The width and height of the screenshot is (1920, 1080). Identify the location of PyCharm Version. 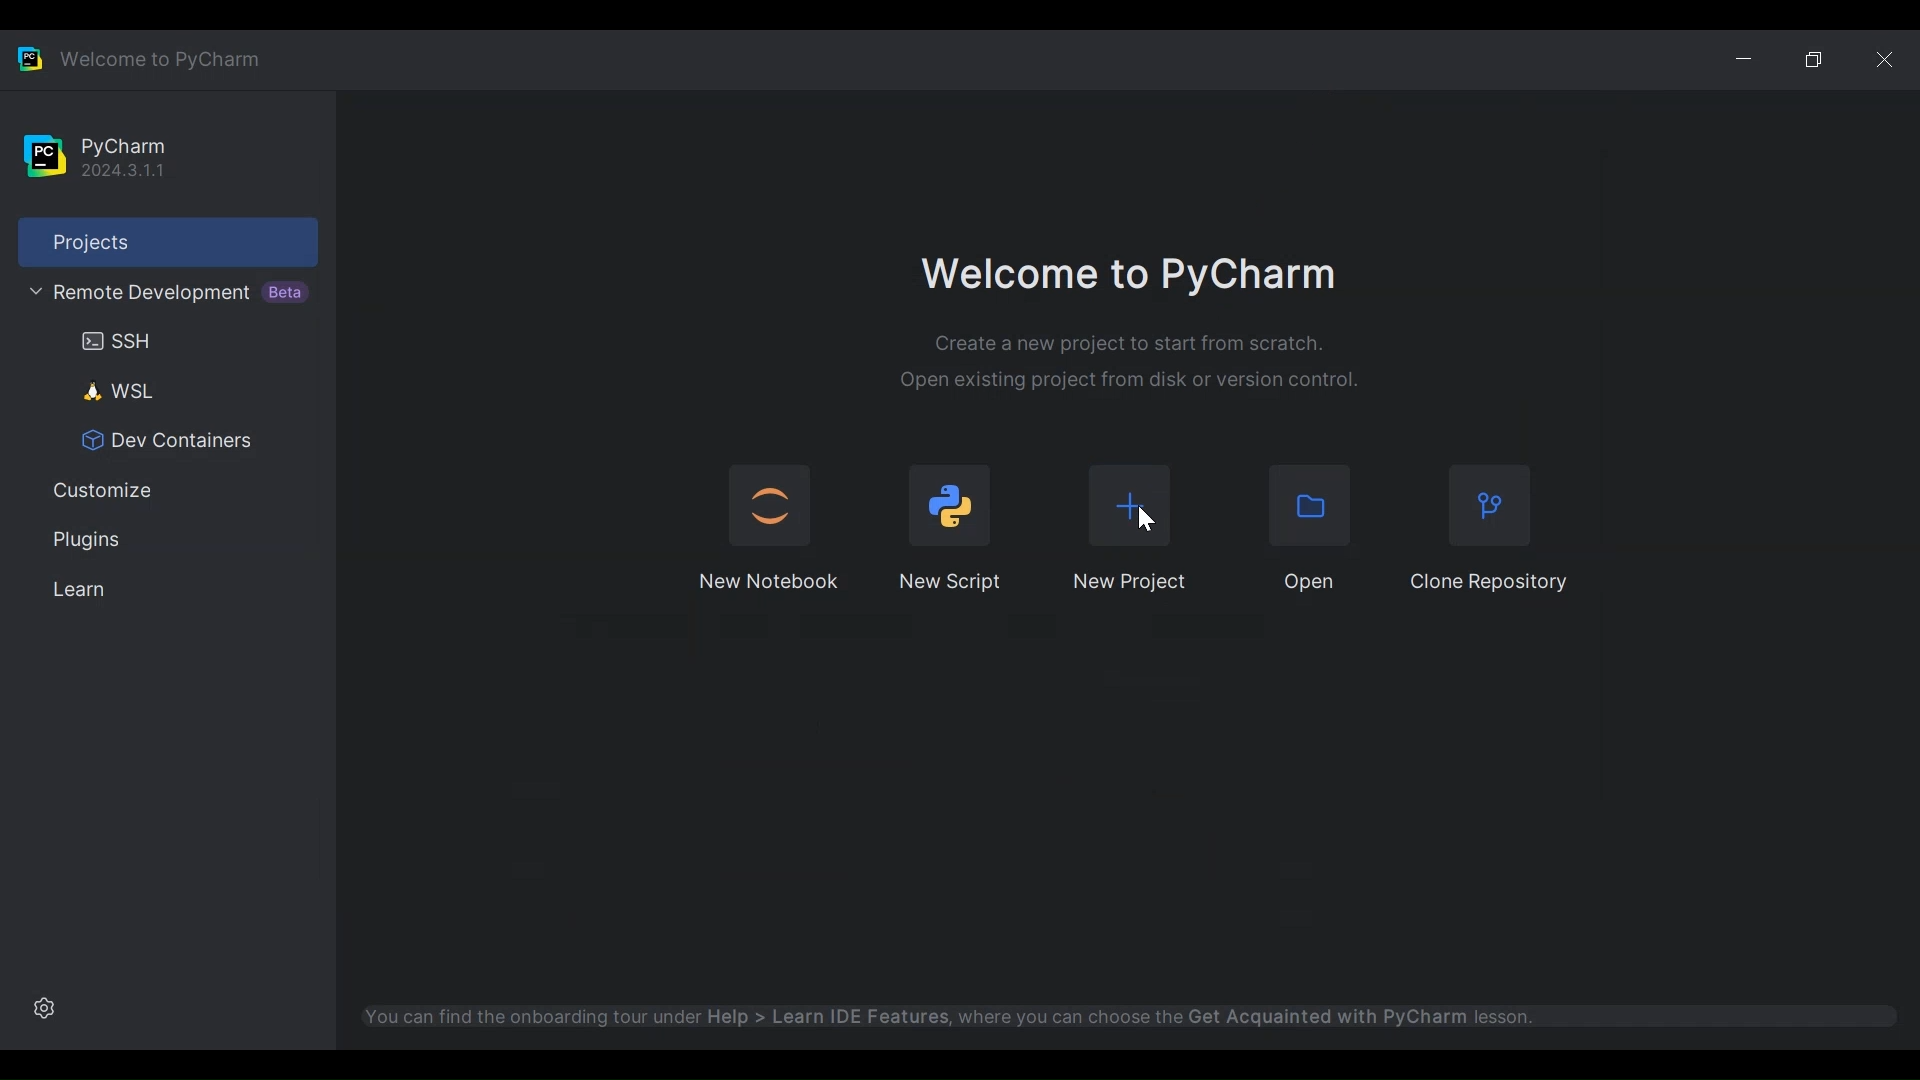
(121, 157).